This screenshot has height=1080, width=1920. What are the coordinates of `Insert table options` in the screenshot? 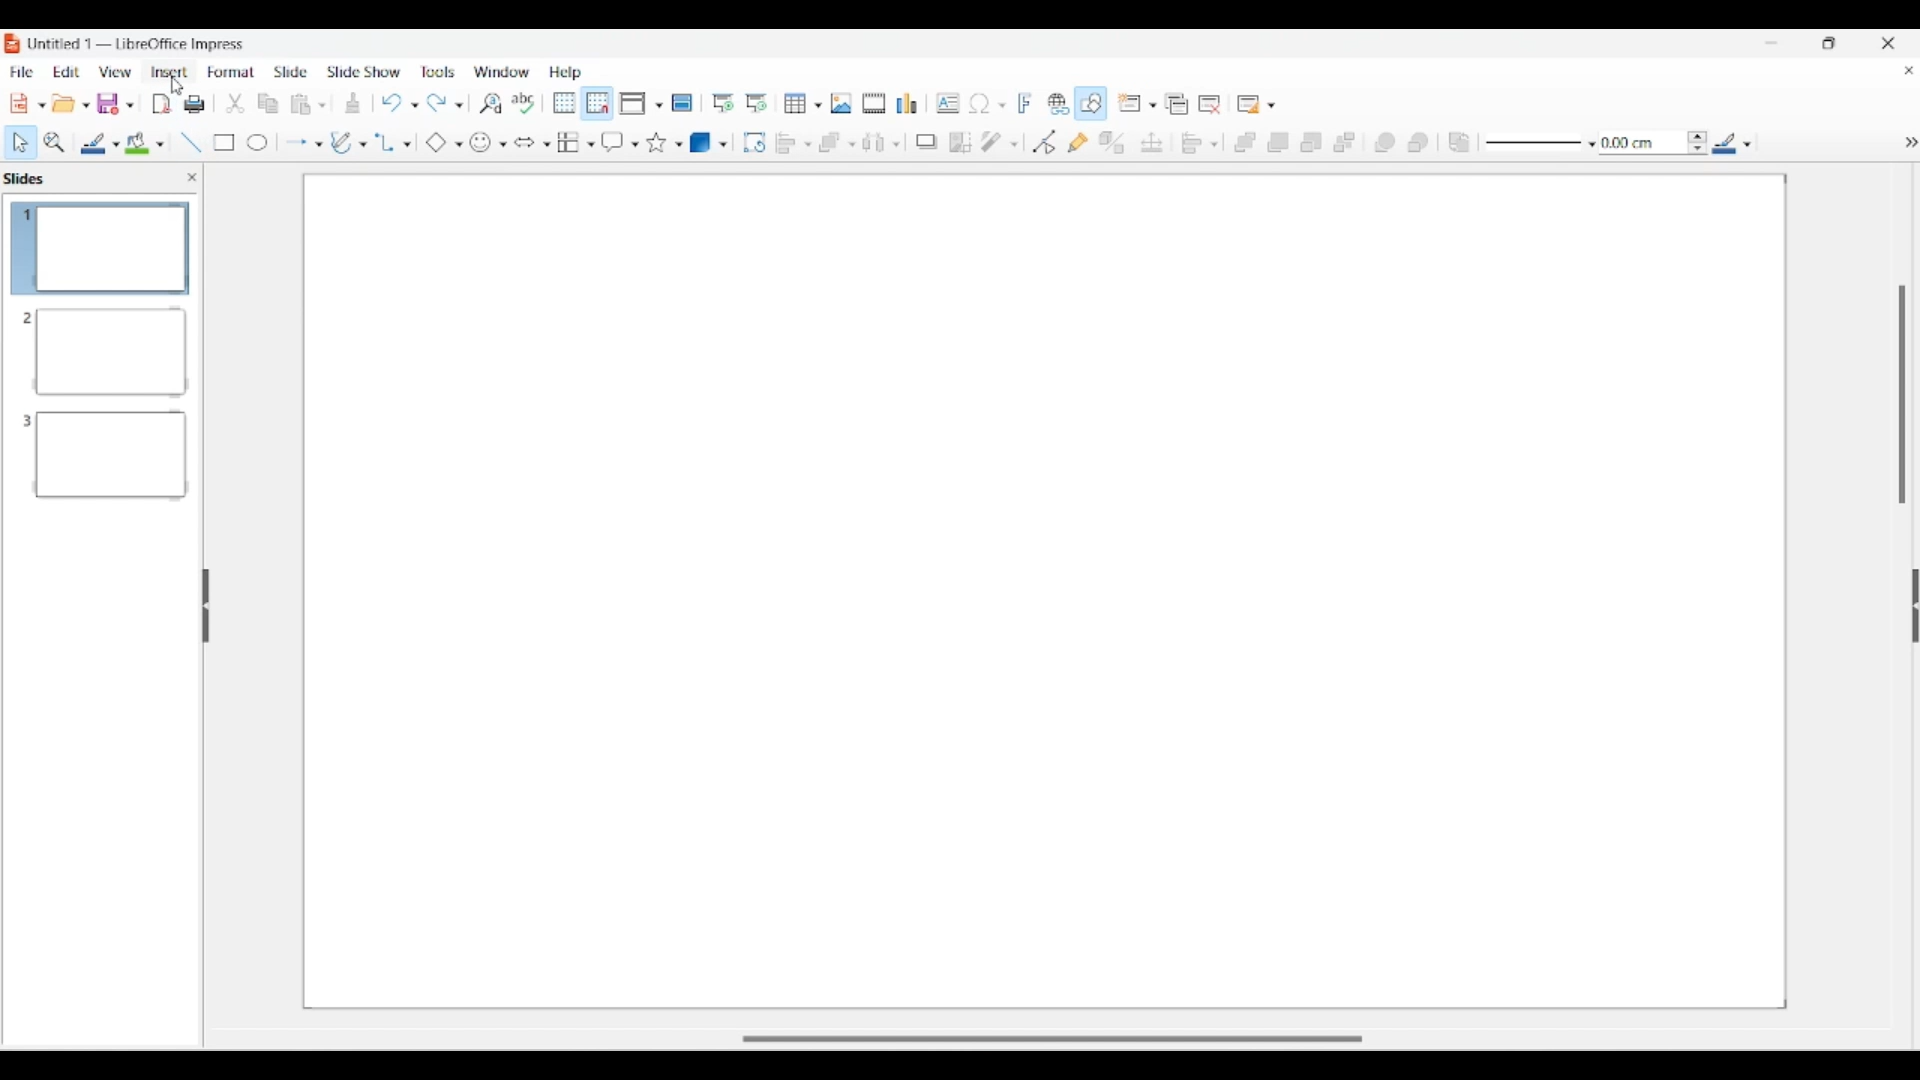 It's located at (803, 103).